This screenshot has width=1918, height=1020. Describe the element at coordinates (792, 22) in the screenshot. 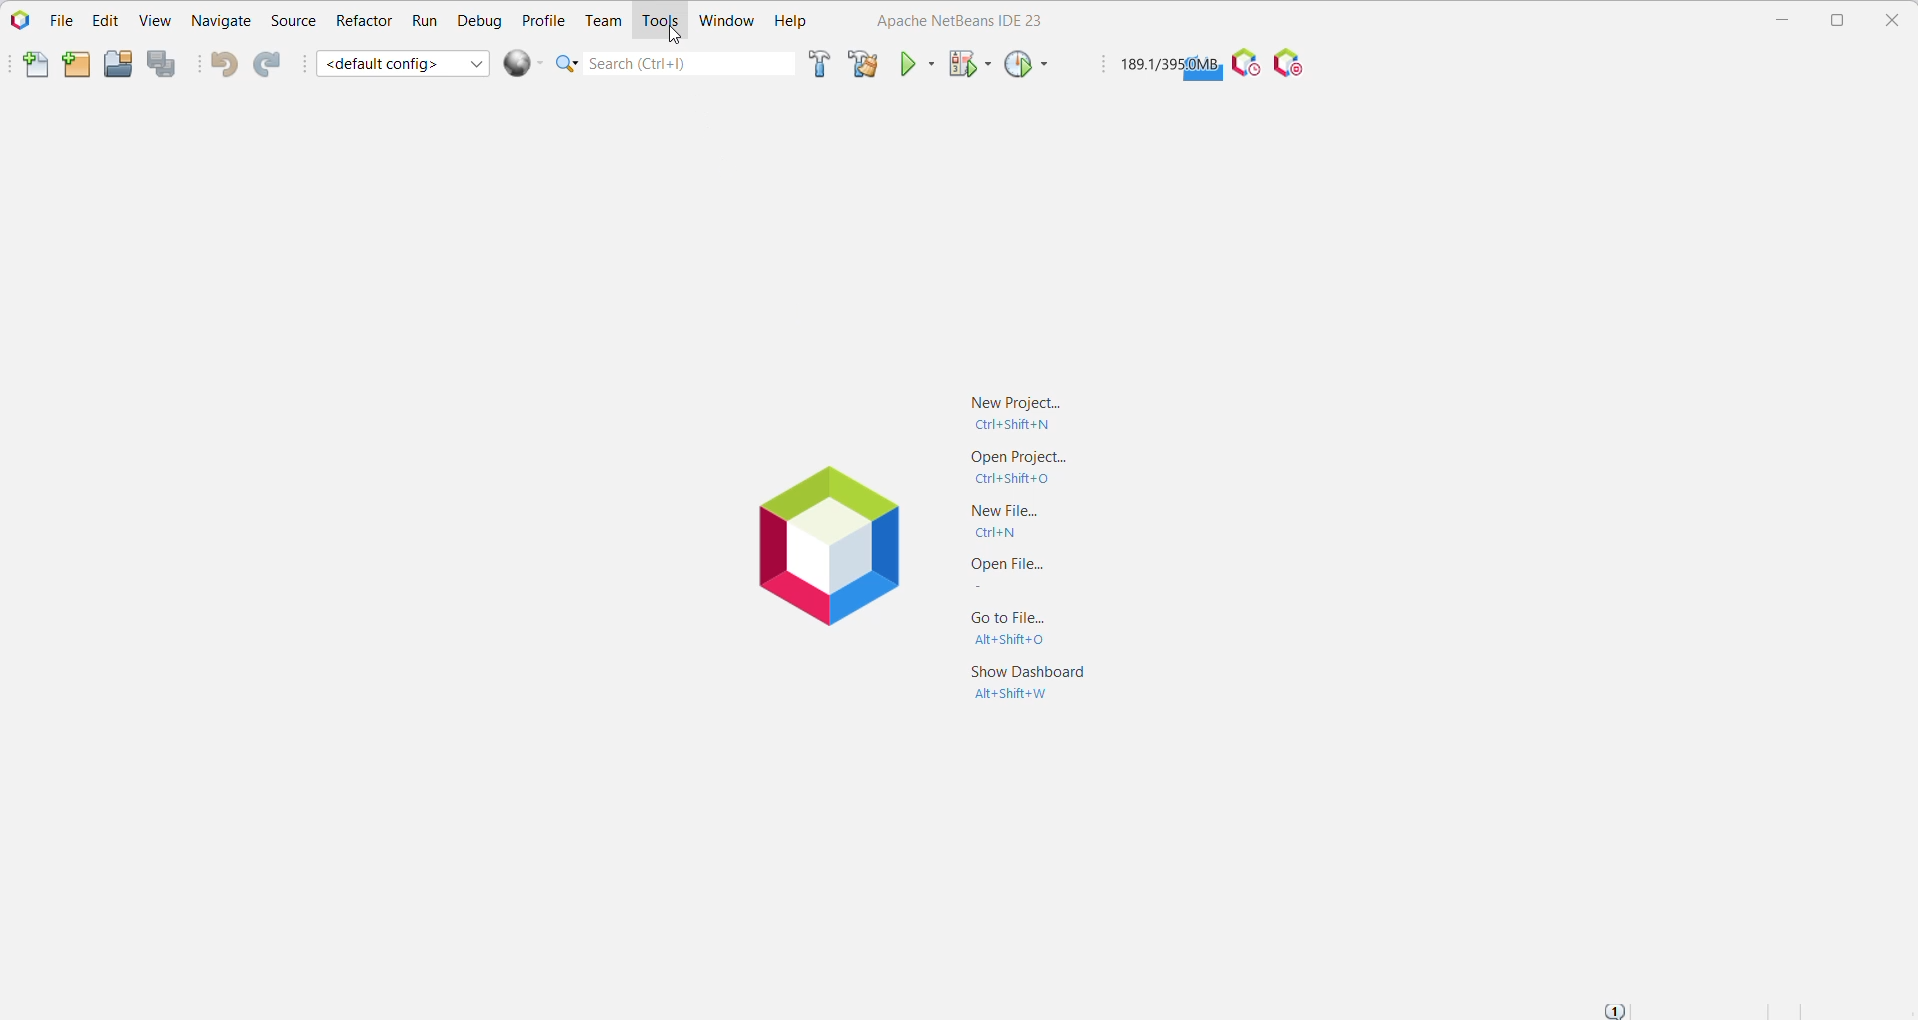

I see `Help` at that location.